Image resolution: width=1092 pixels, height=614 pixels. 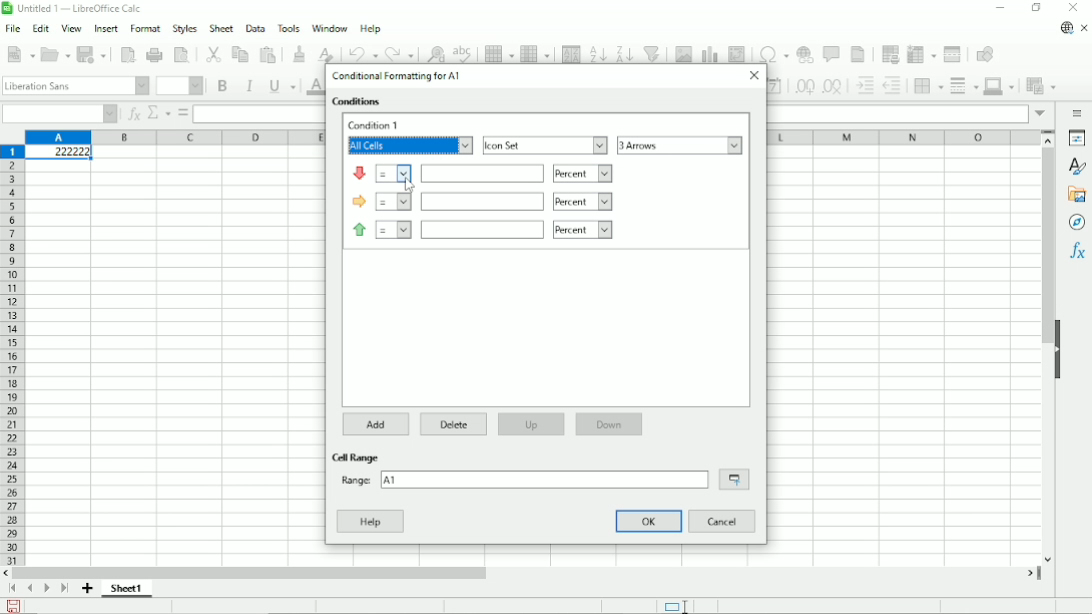 What do you see at coordinates (1085, 29) in the screenshot?
I see `Close document` at bounding box center [1085, 29].